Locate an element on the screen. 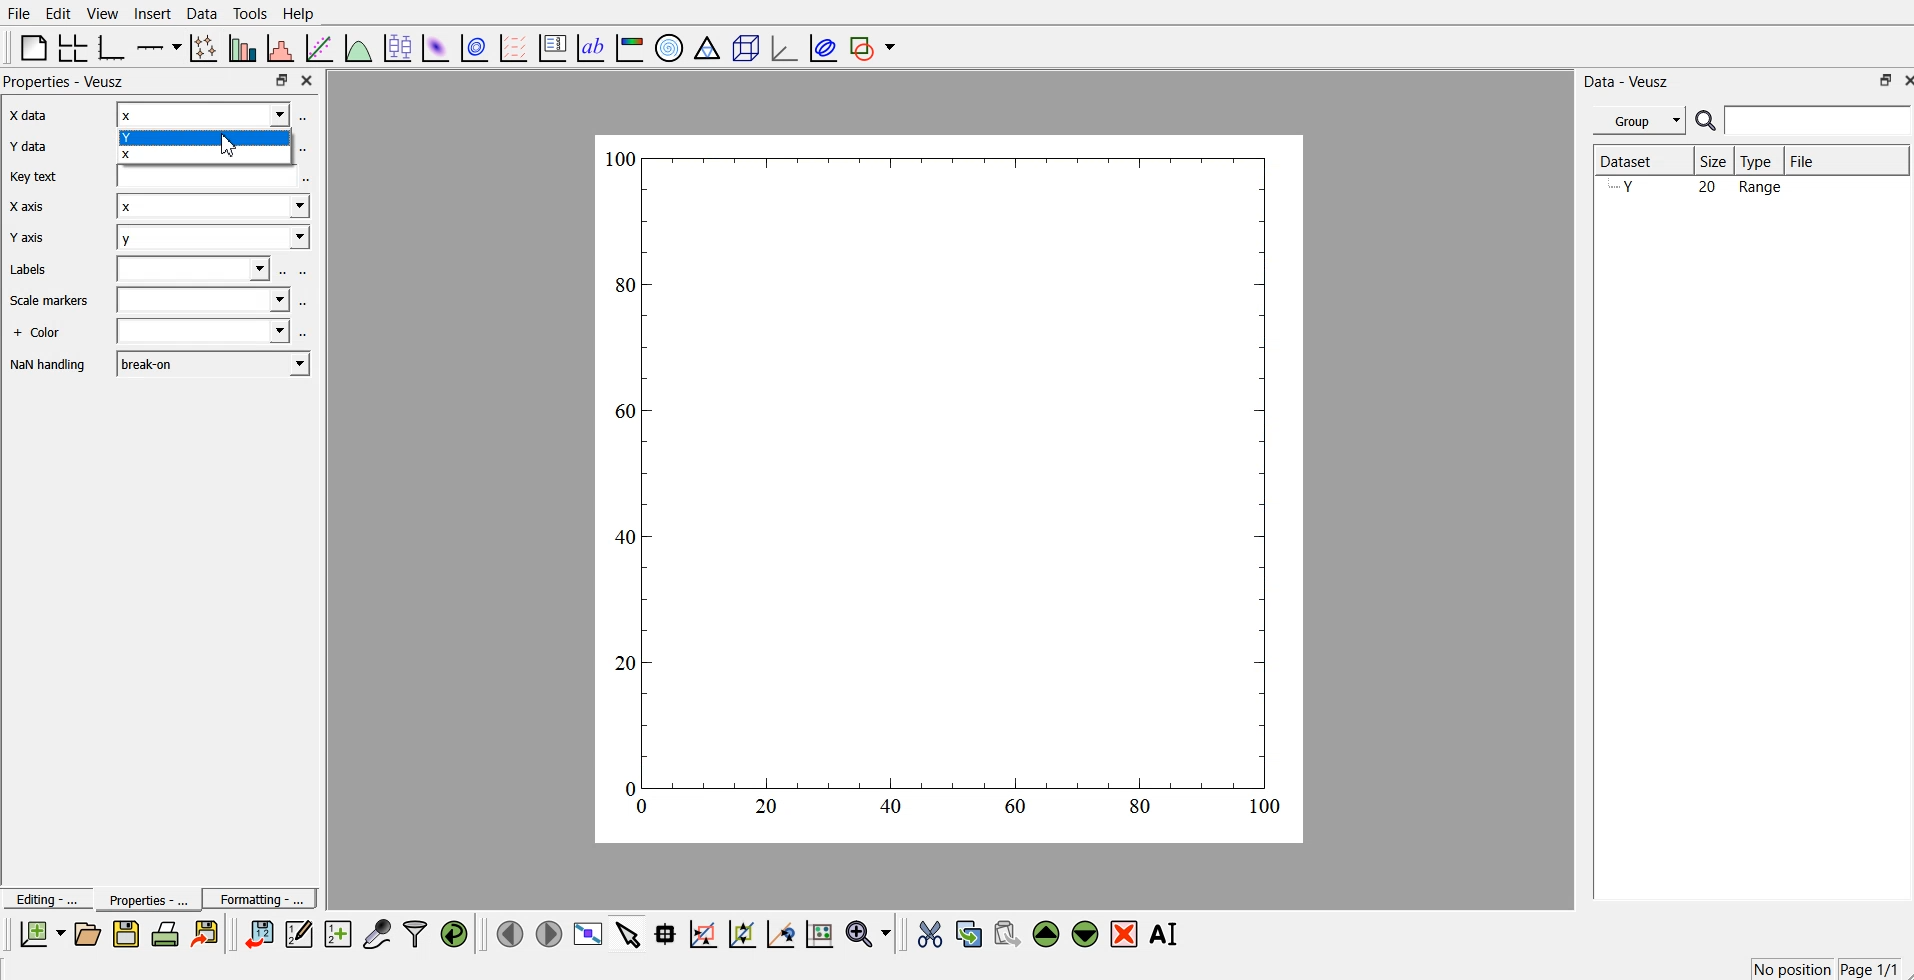  click to recentre graph axes is located at coordinates (782, 931).